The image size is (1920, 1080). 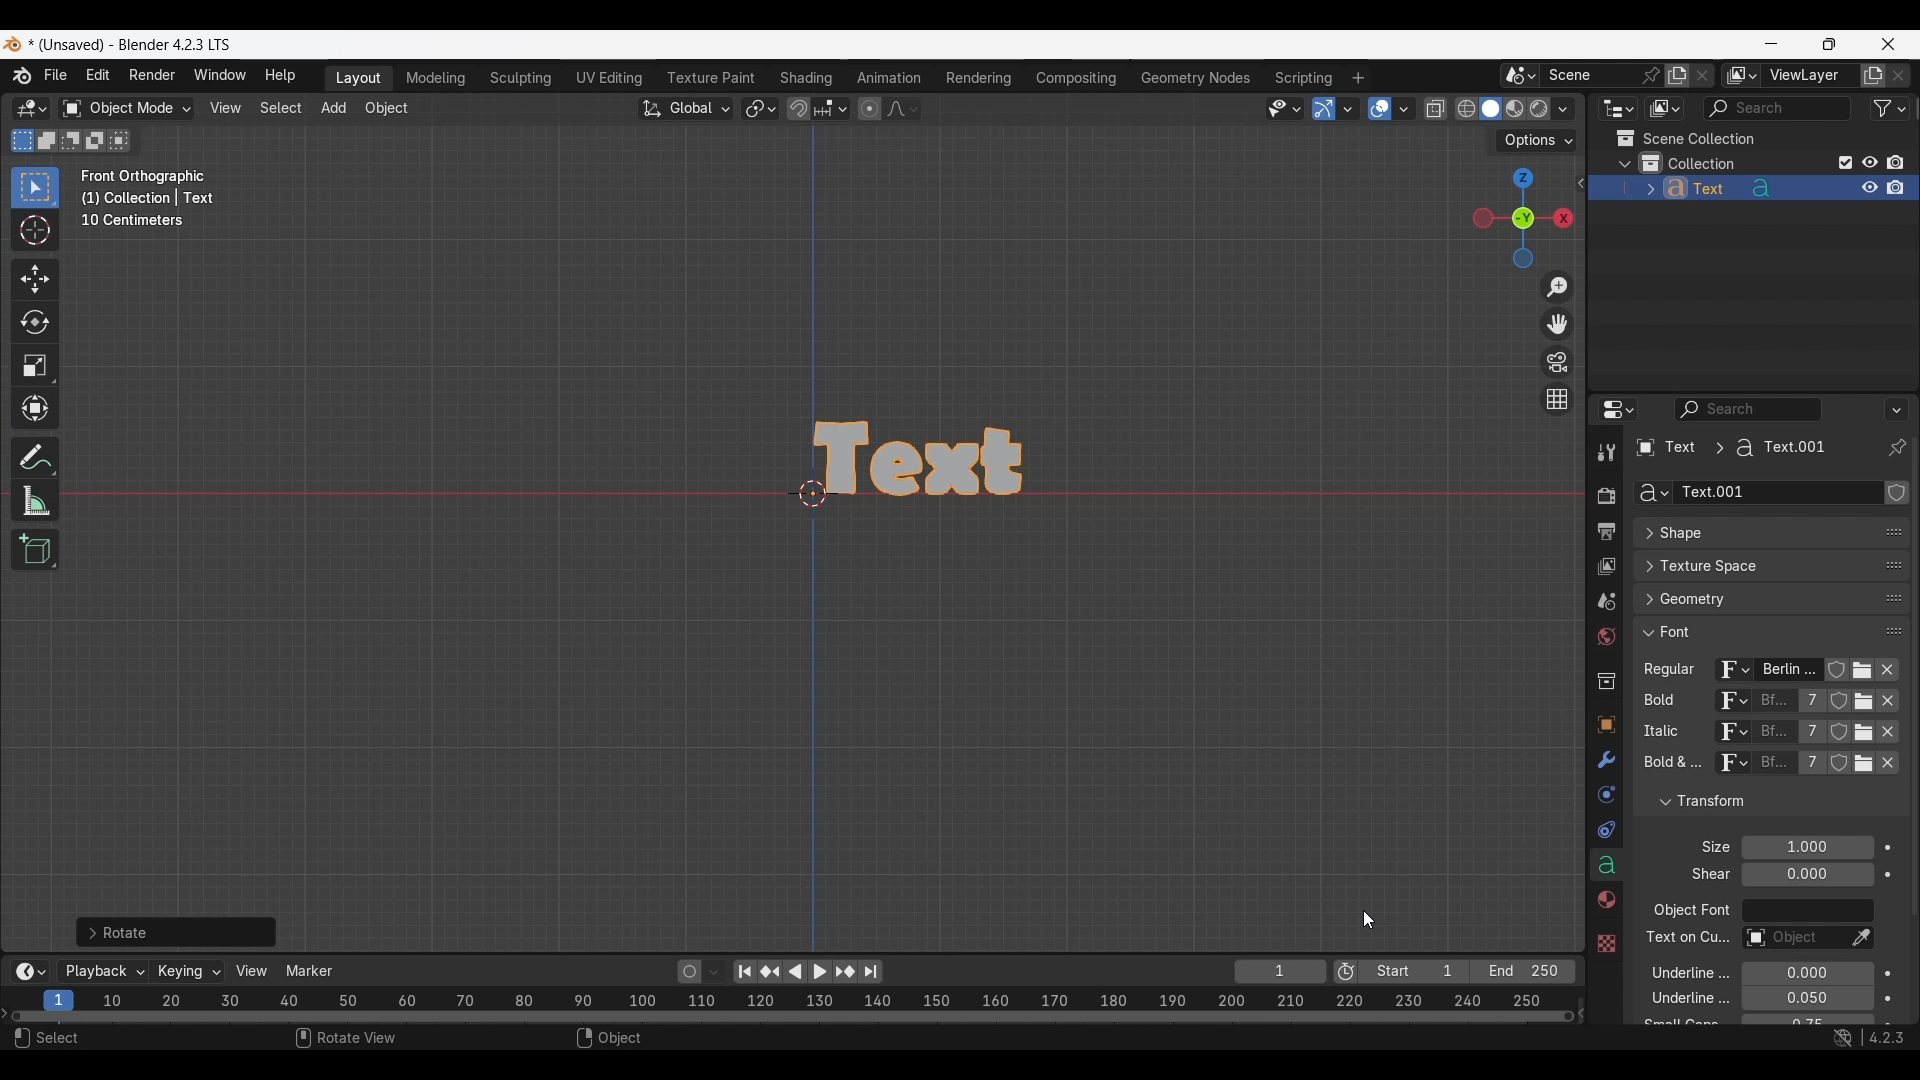 What do you see at coordinates (34, 410) in the screenshot?
I see `Transform` at bounding box center [34, 410].